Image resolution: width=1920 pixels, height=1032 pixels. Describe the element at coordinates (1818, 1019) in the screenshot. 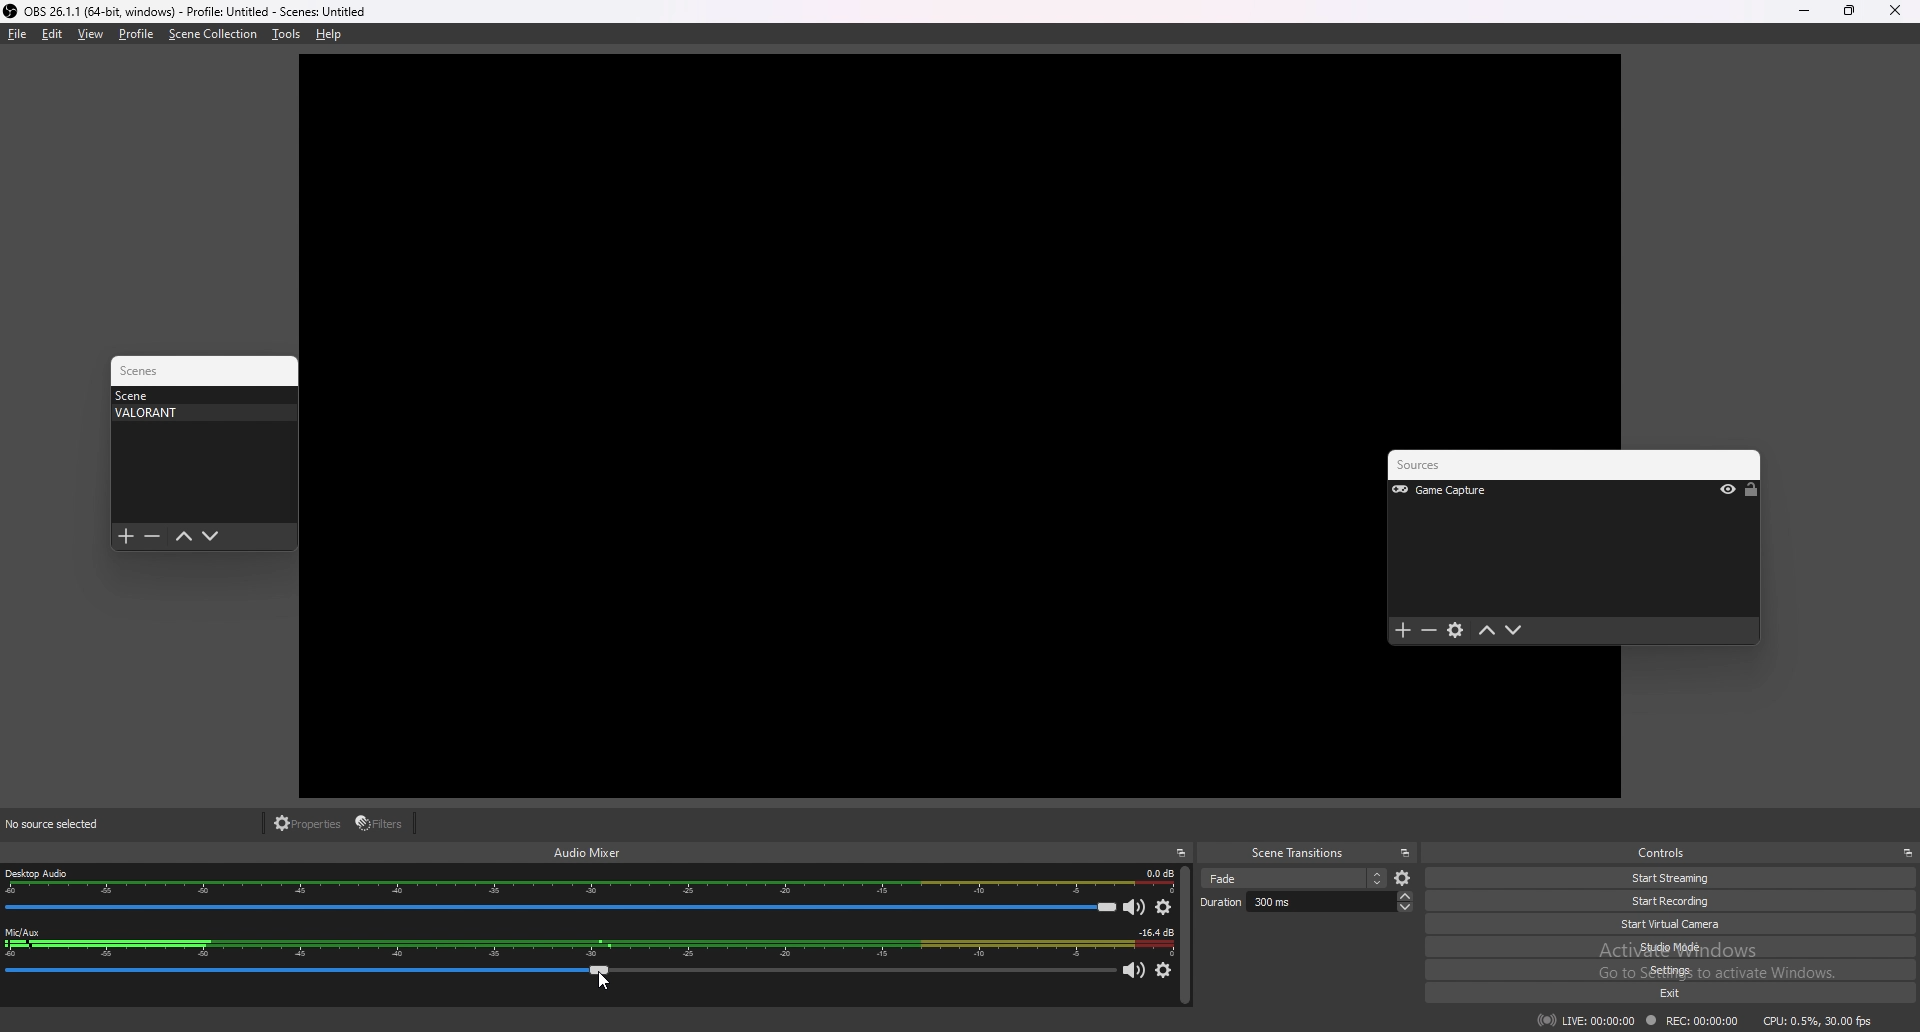

I see `cpu: 0.3% 30.00fps` at that location.